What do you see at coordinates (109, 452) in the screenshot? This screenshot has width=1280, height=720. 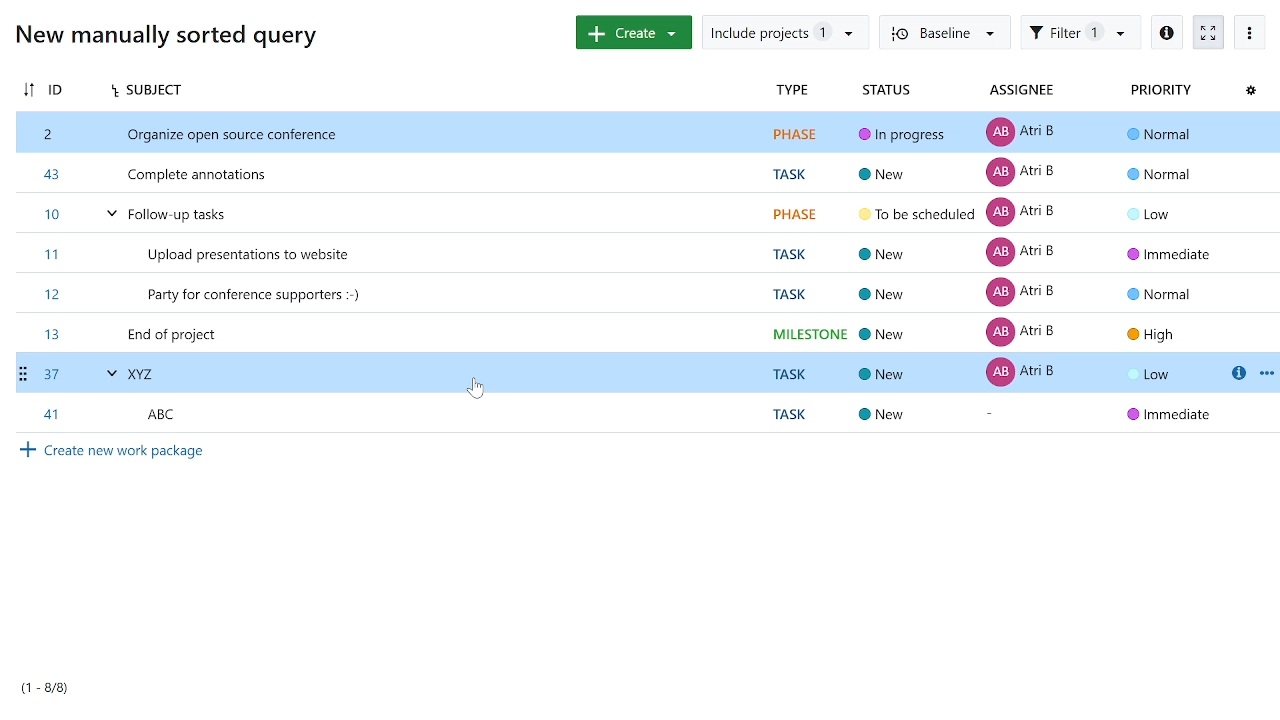 I see `create new work package` at bounding box center [109, 452].